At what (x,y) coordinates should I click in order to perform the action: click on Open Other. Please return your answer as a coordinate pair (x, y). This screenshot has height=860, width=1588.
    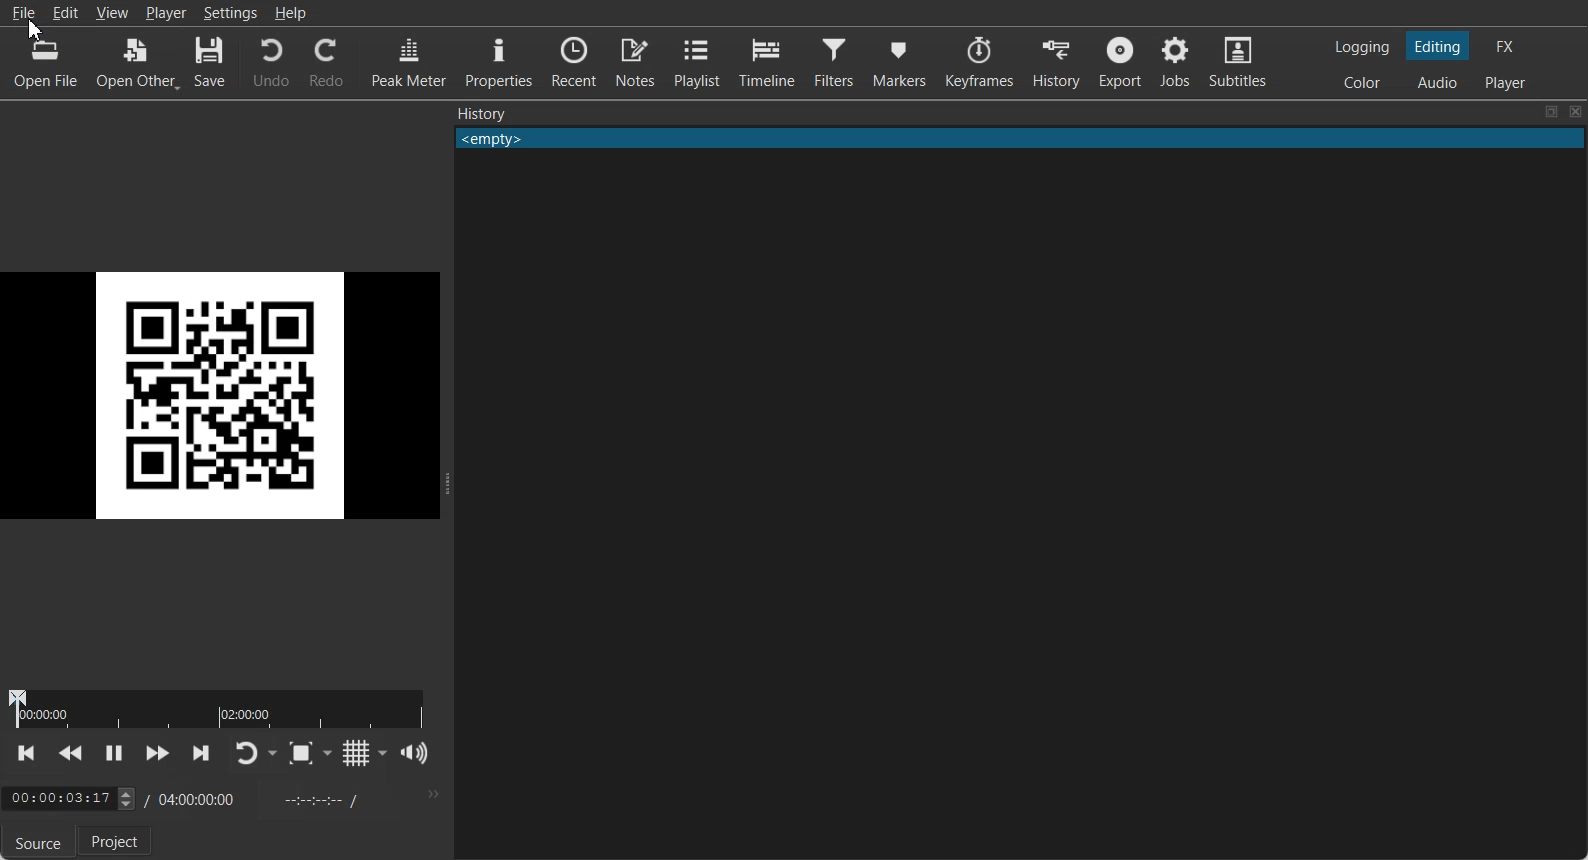
    Looking at the image, I should click on (138, 62).